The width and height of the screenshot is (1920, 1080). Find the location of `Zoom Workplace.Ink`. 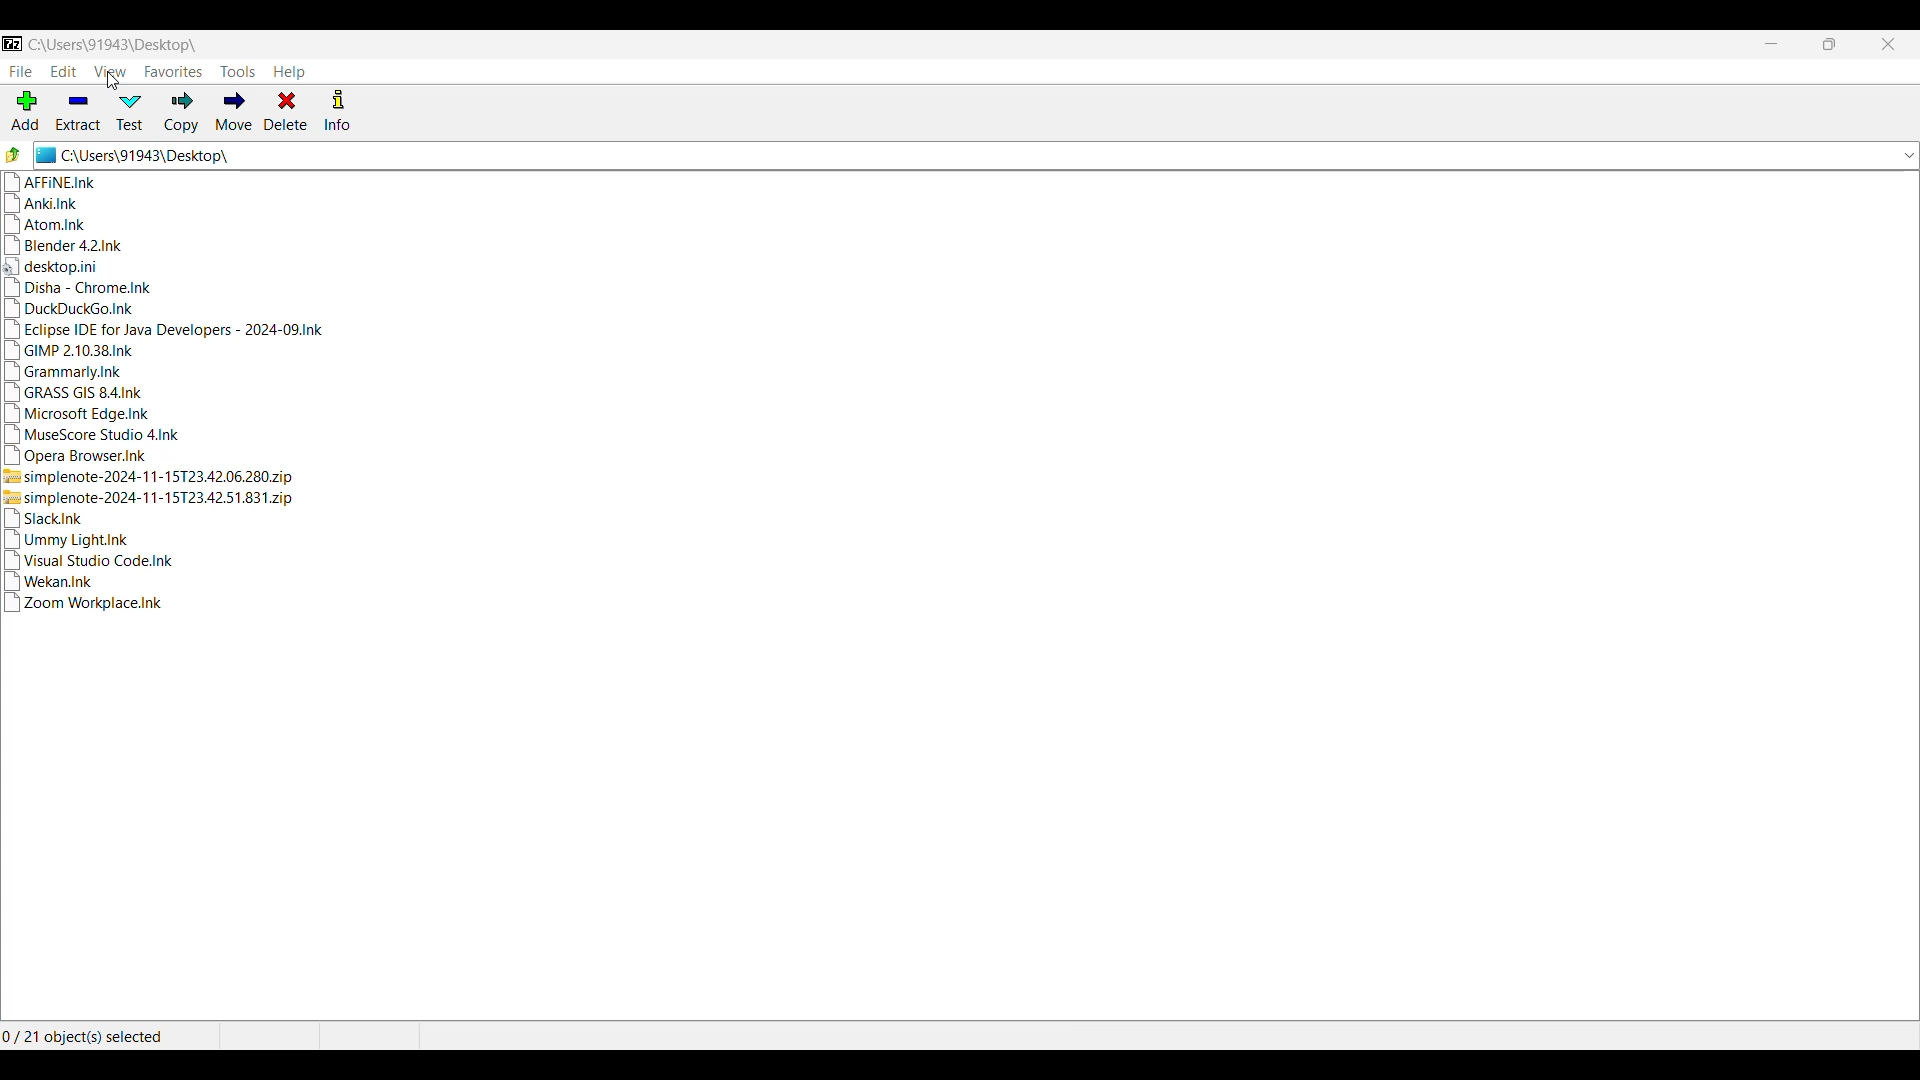

Zoom Workplace.Ink is located at coordinates (88, 606).